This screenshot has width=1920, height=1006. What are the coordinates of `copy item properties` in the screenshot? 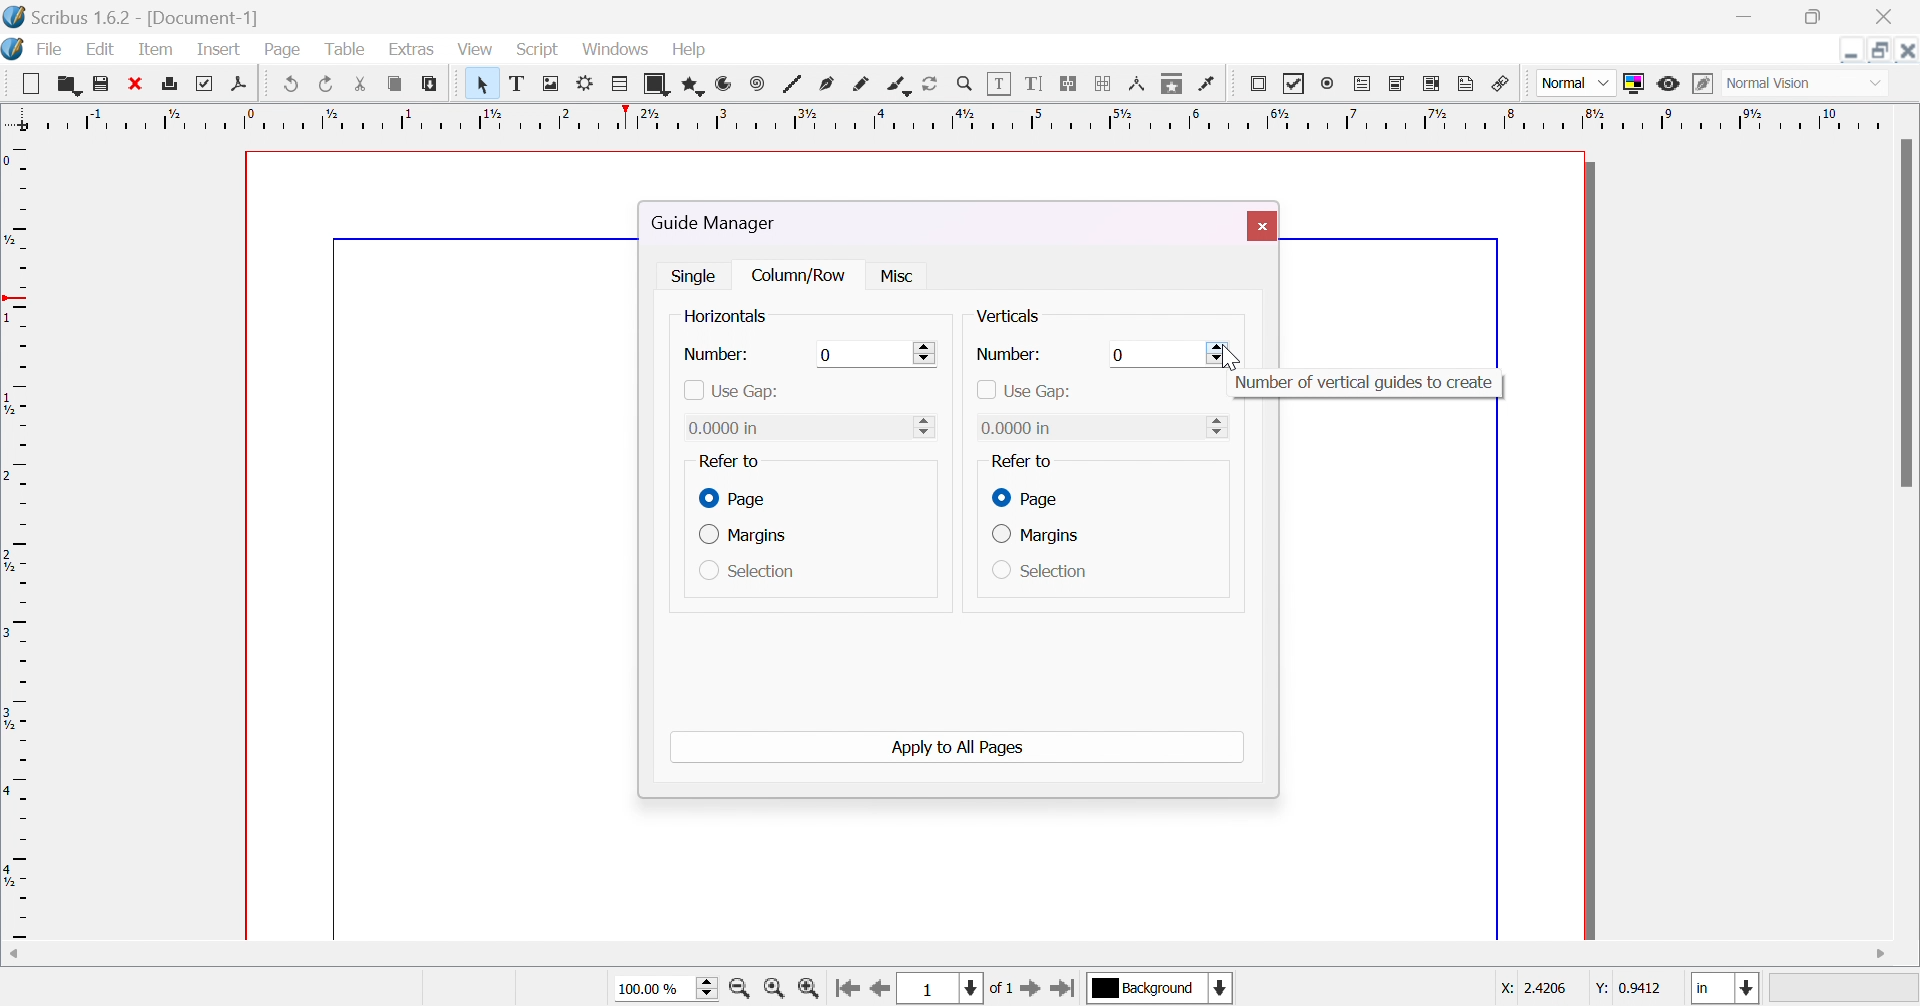 It's located at (1174, 85).